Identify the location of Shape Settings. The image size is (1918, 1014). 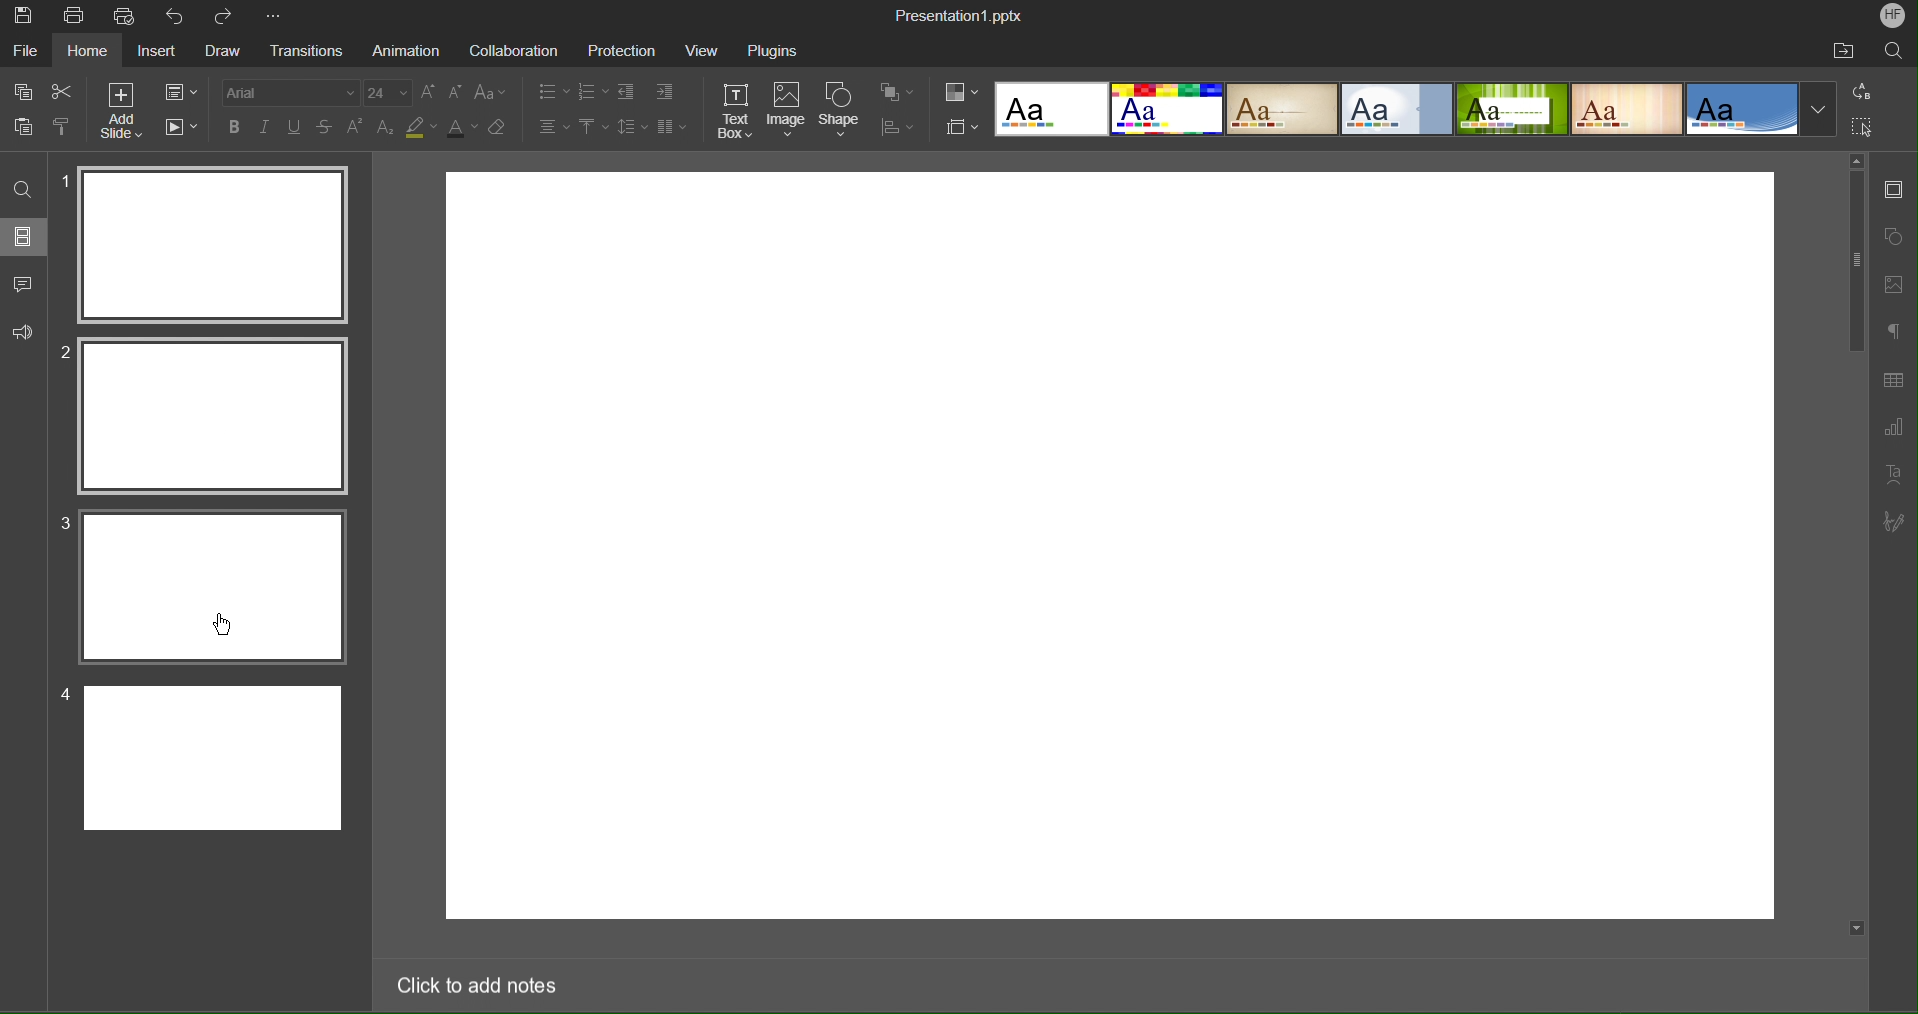
(1894, 236).